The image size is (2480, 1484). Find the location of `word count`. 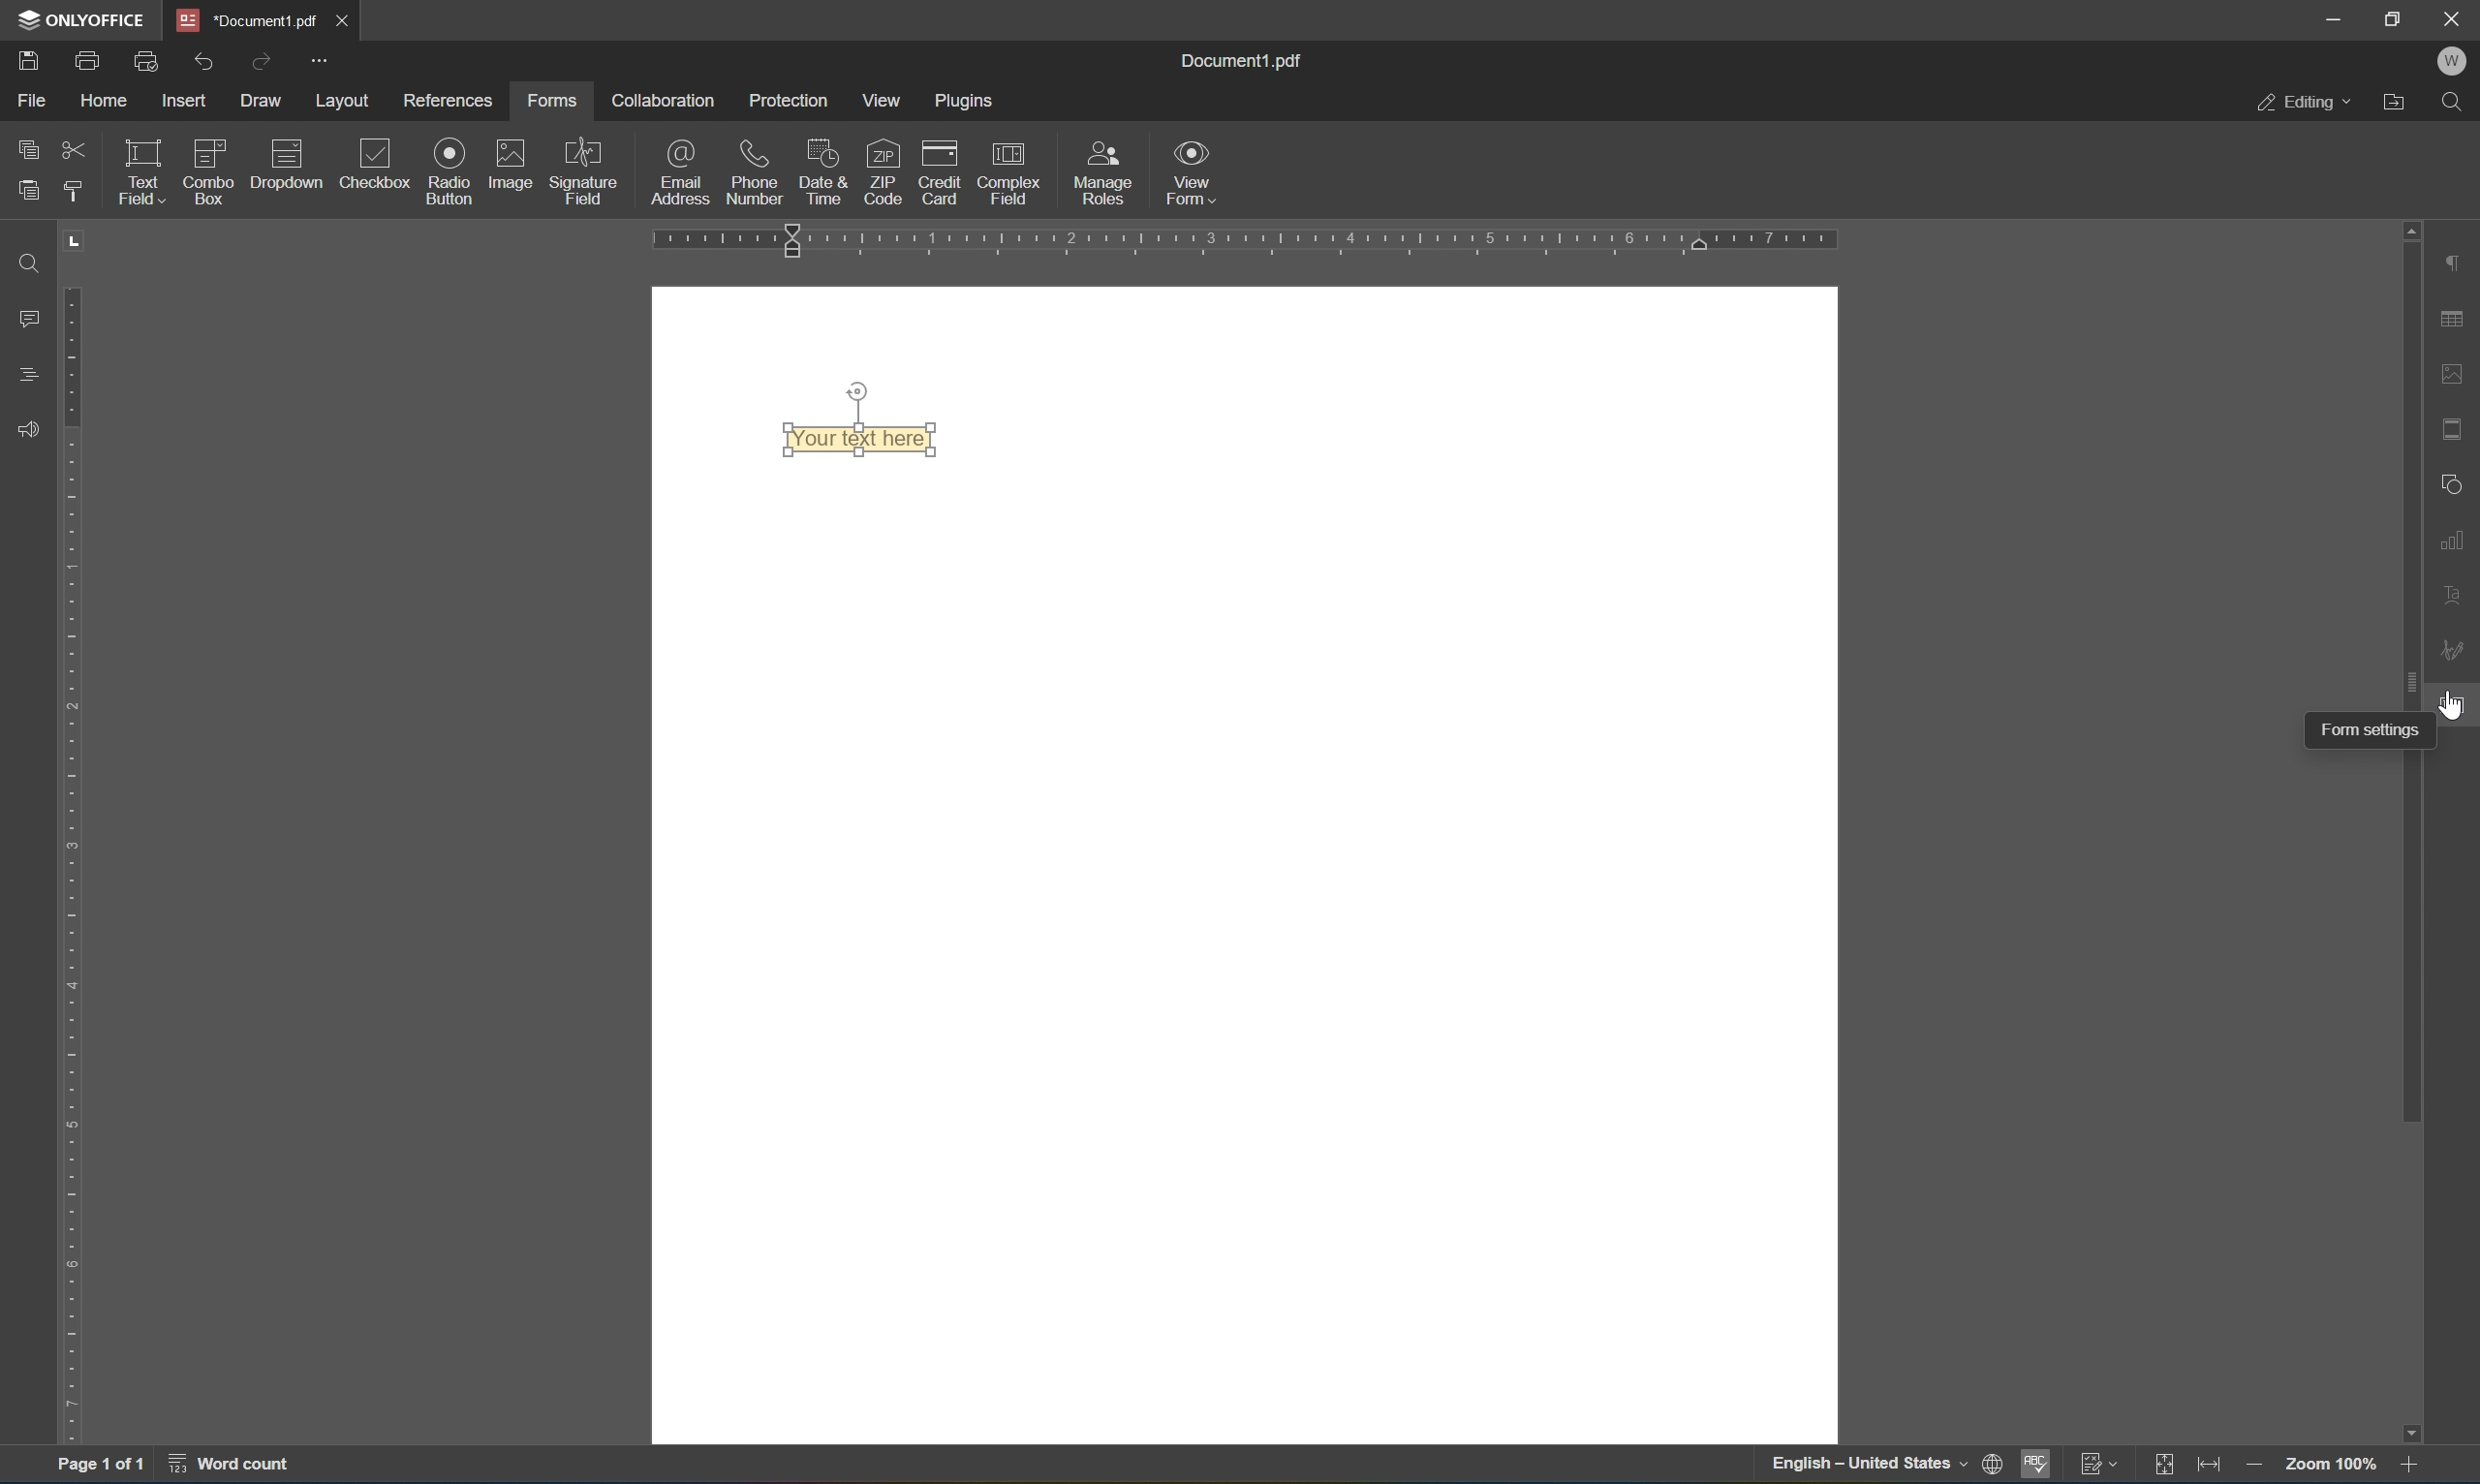

word count is located at coordinates (241, 1466).